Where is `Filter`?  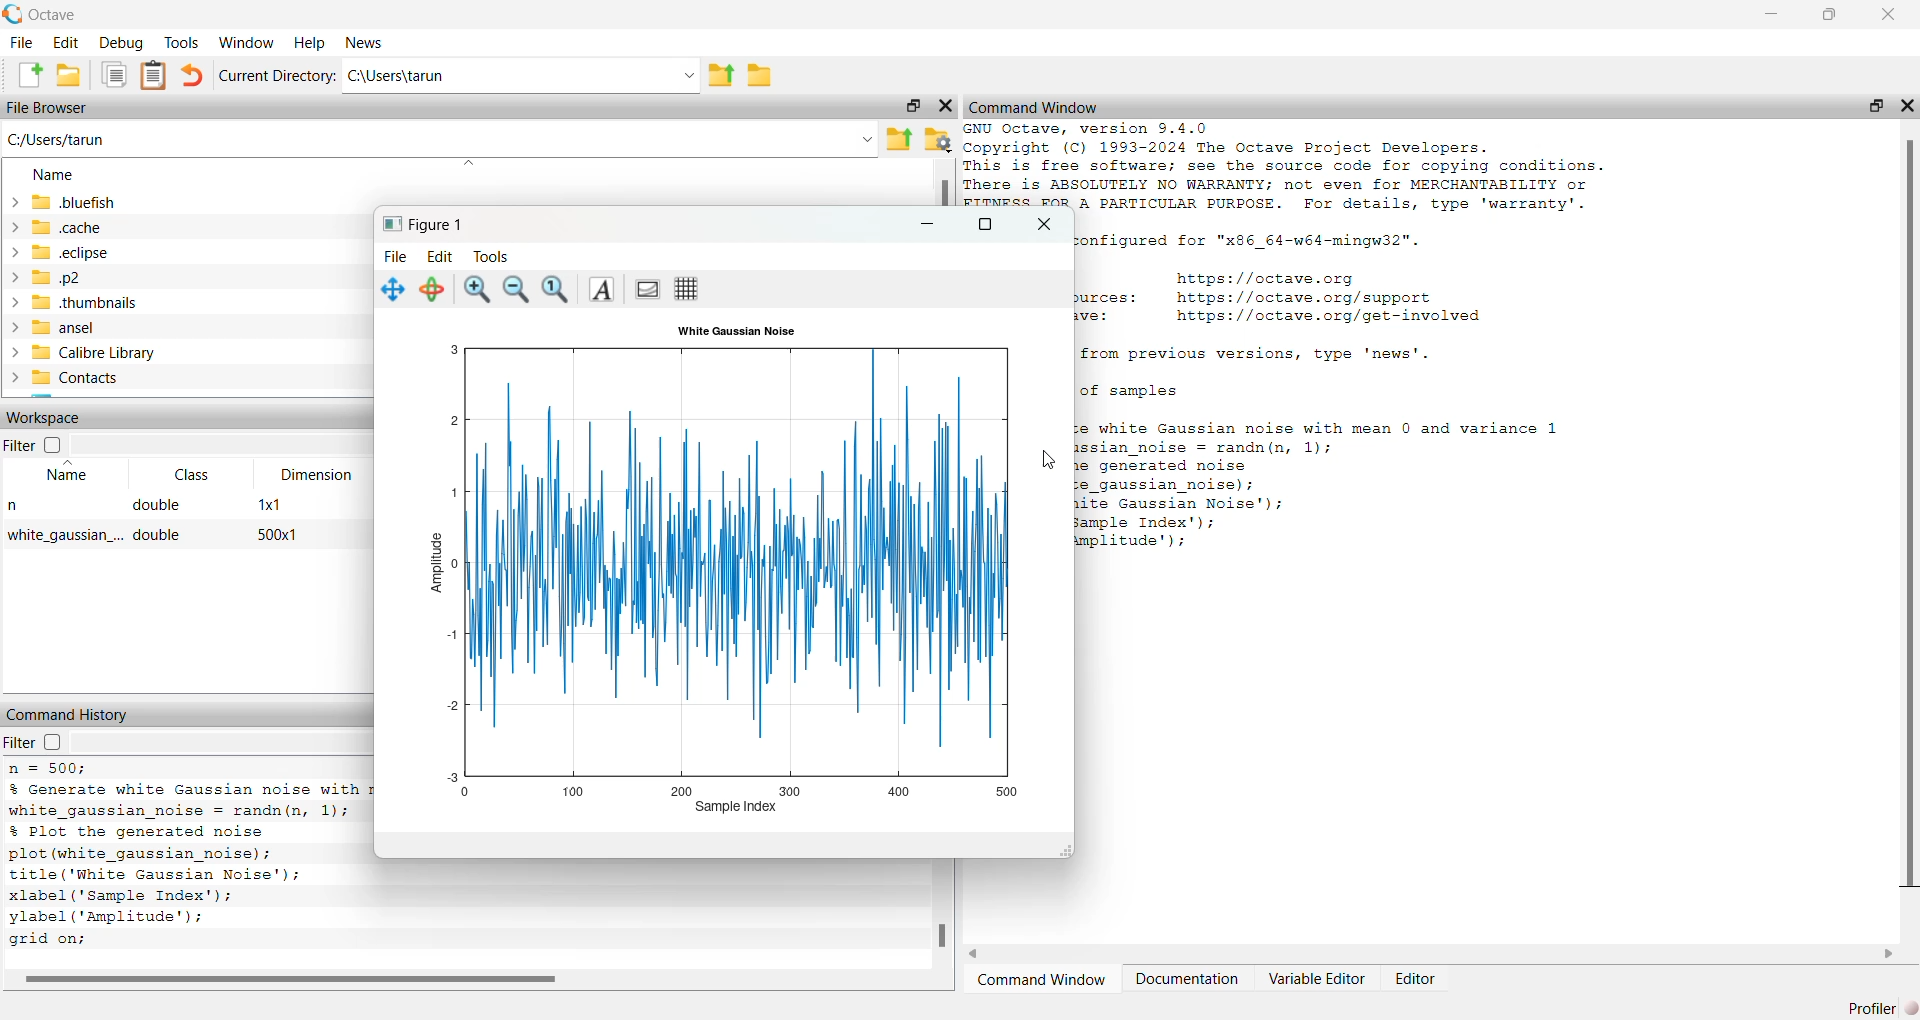
Filter is located at coordinates (19, 447).